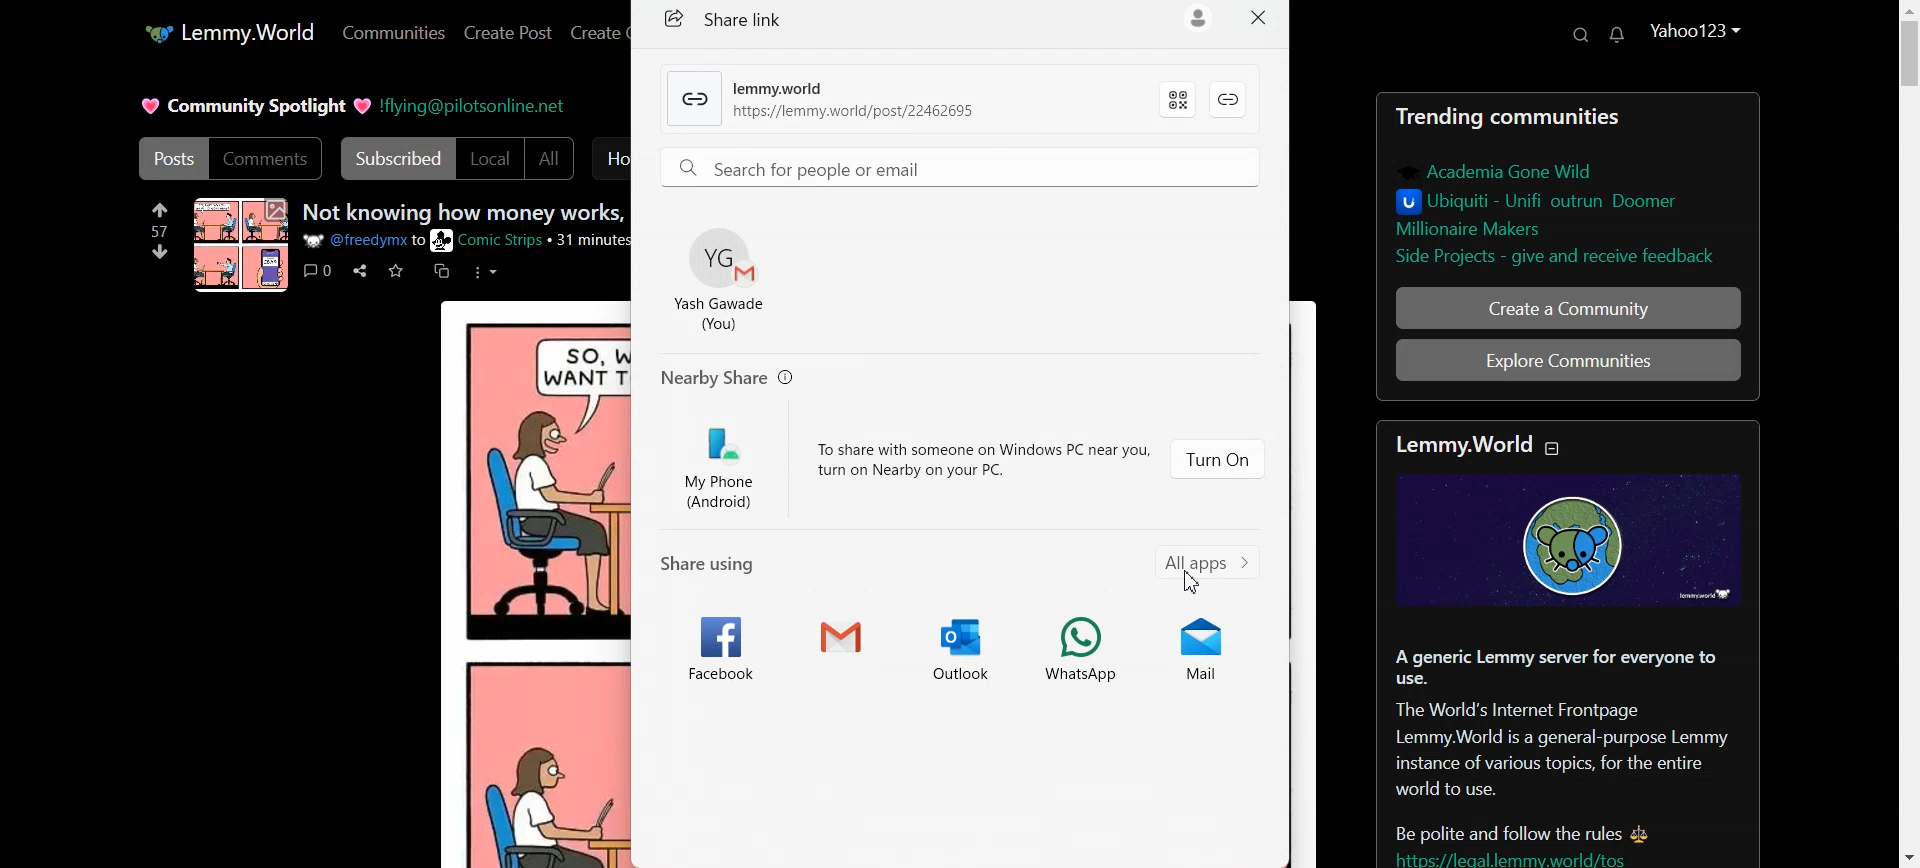 This screenshot has width=1920, height=868. Describe the element at coordinates (228, 34) in the screenshot. I see `Home Page` at that location.